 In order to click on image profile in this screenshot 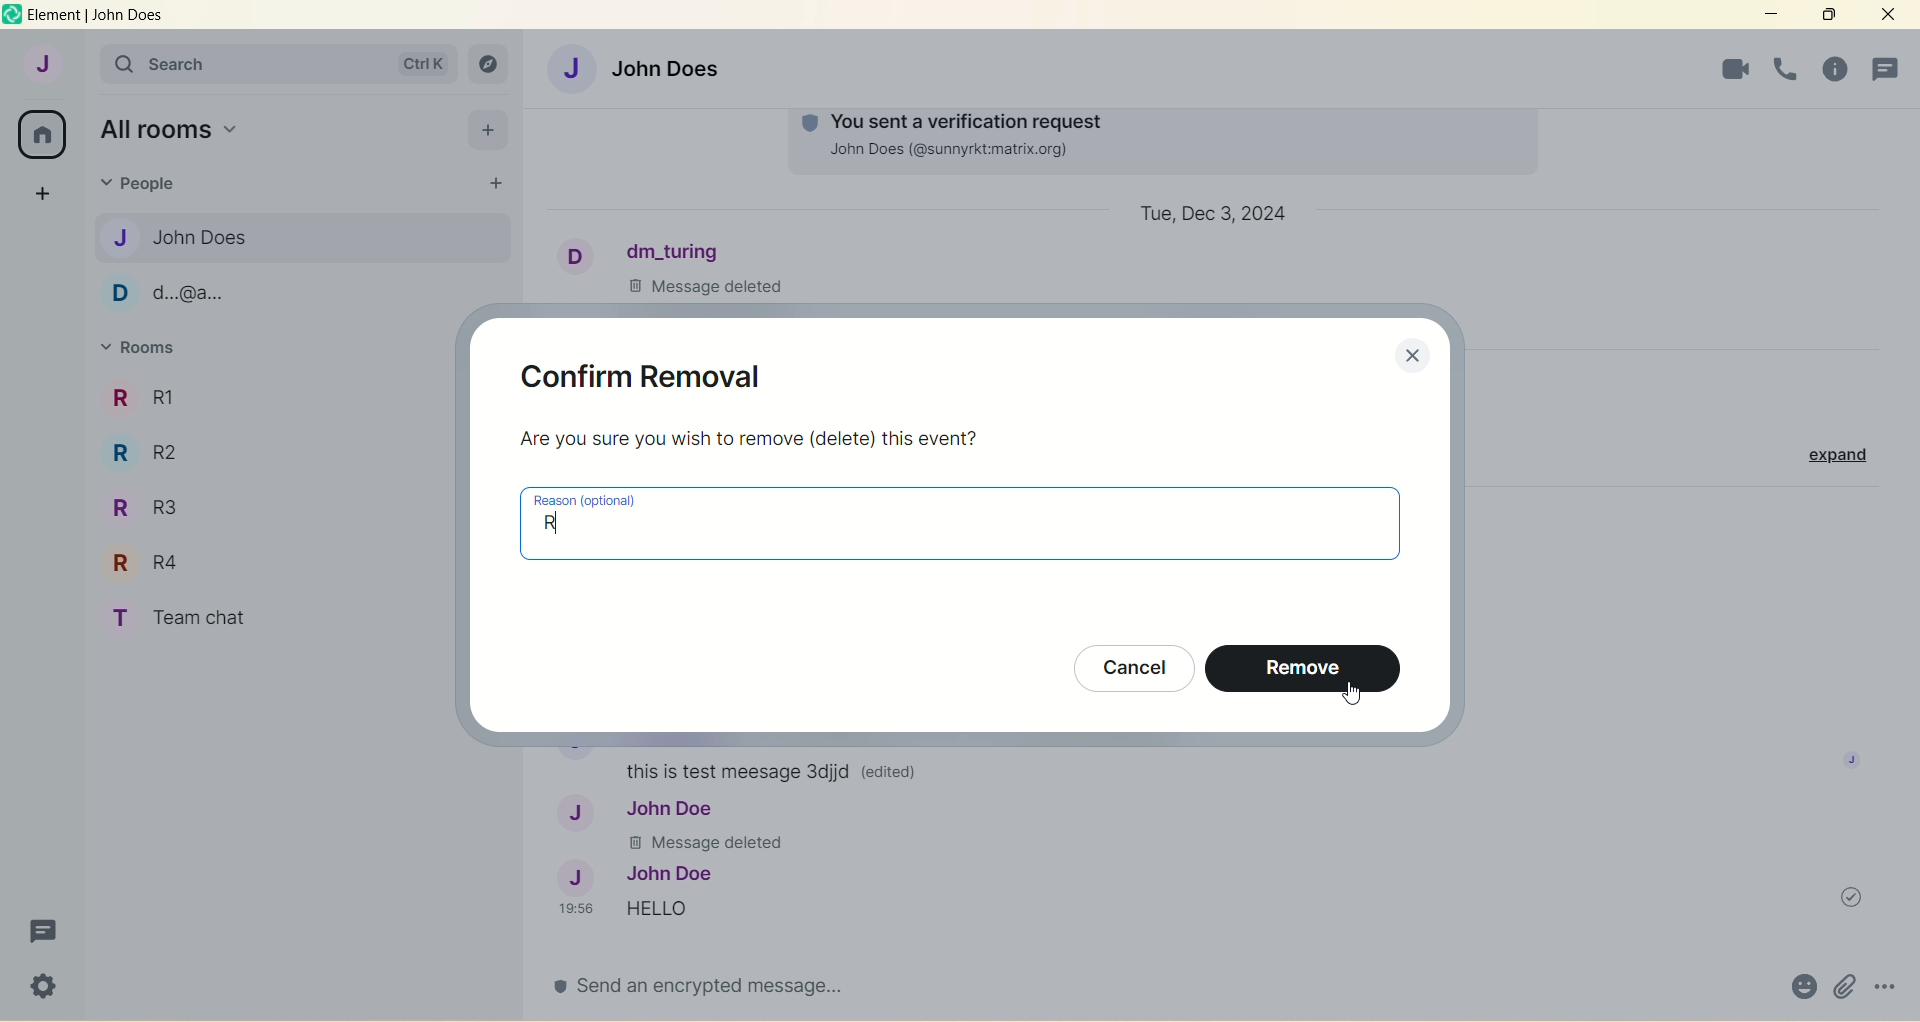, I will do `click(1857, 759)`.